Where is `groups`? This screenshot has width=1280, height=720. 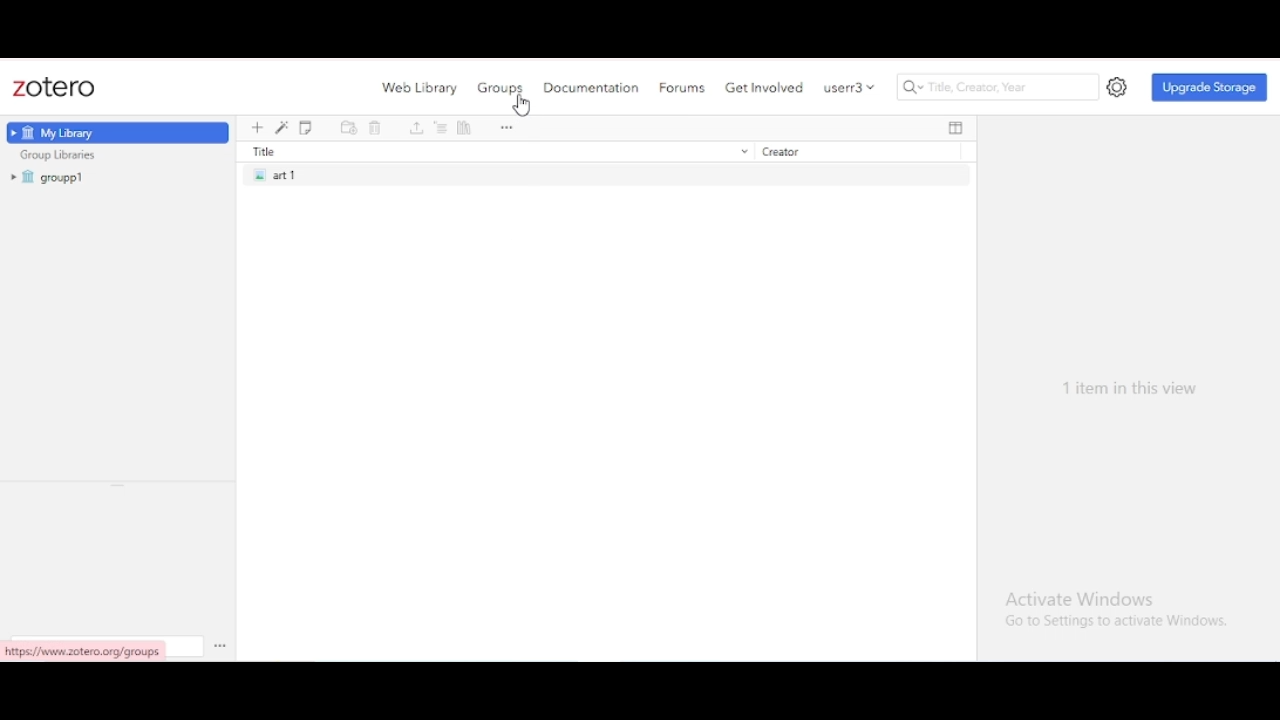
groups is located at coordinates (501, 88).